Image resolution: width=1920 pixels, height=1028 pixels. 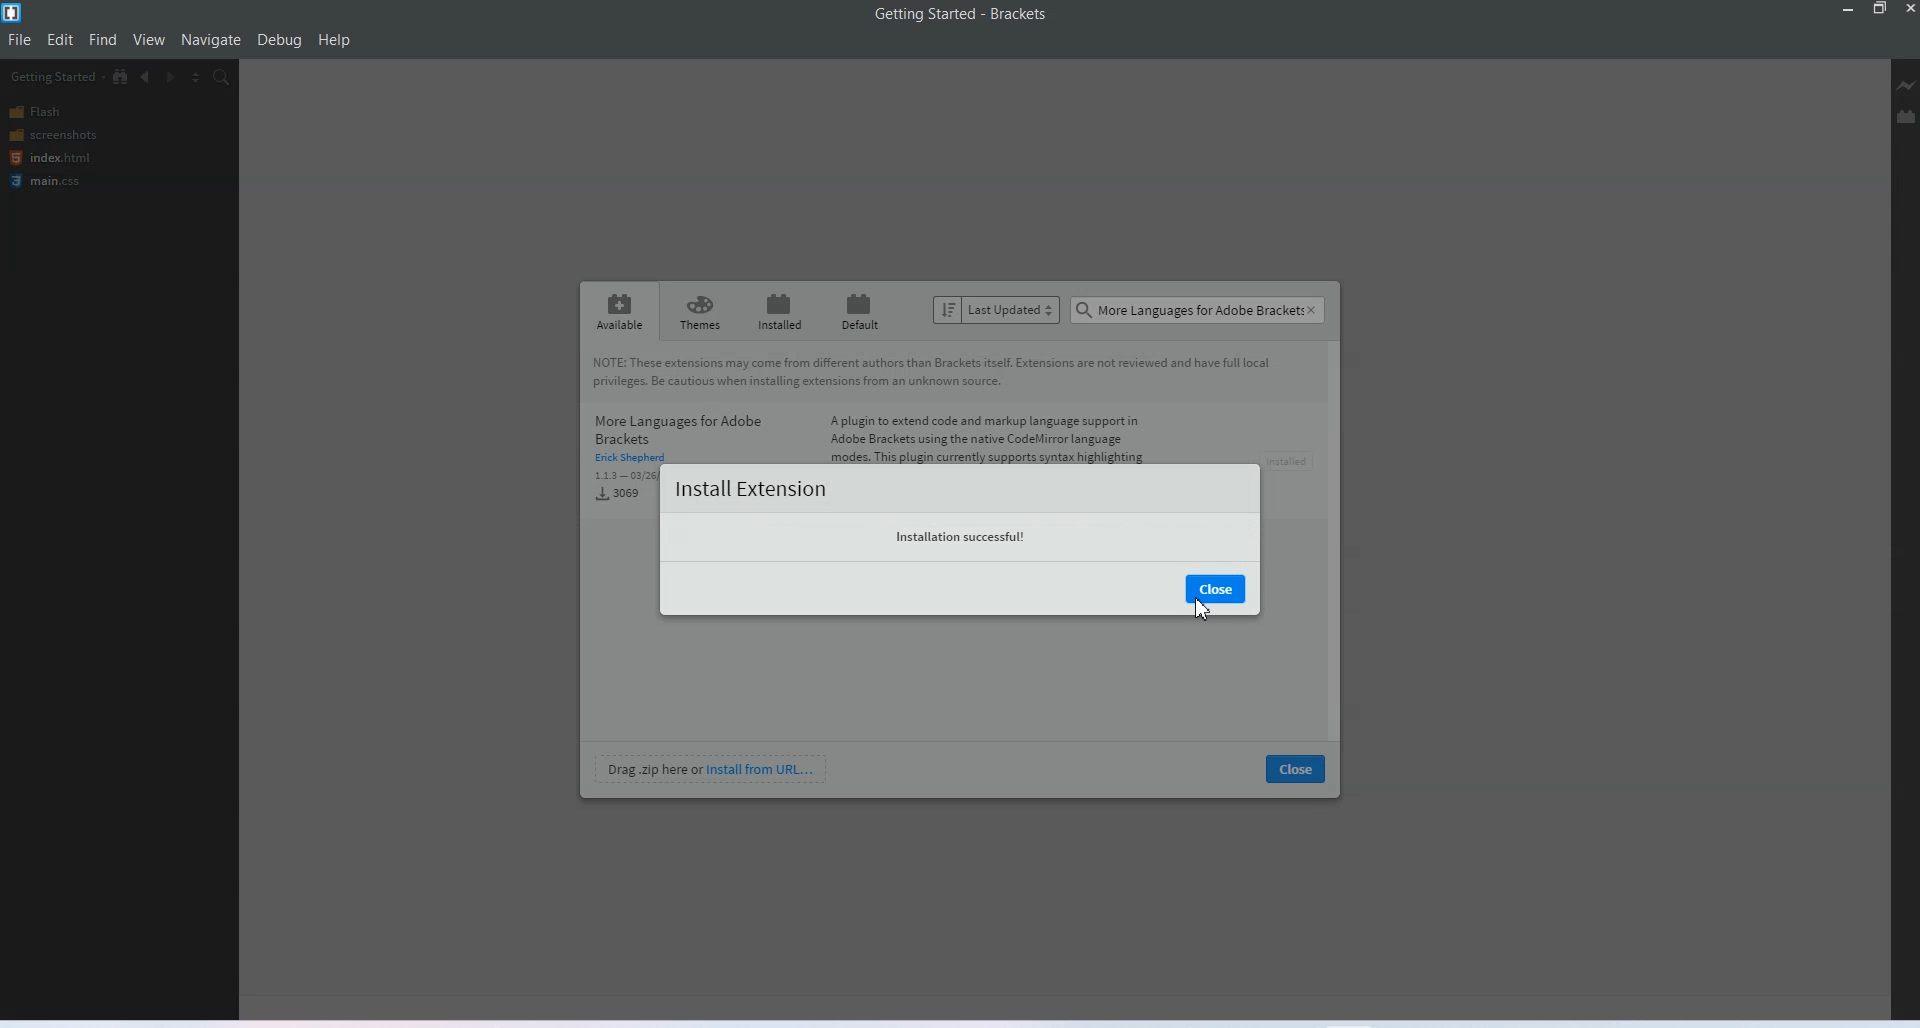 What do you see at coordinates (67, 136) in the screenshot?
I see `Screenshots` at bounding box center [67, 136].